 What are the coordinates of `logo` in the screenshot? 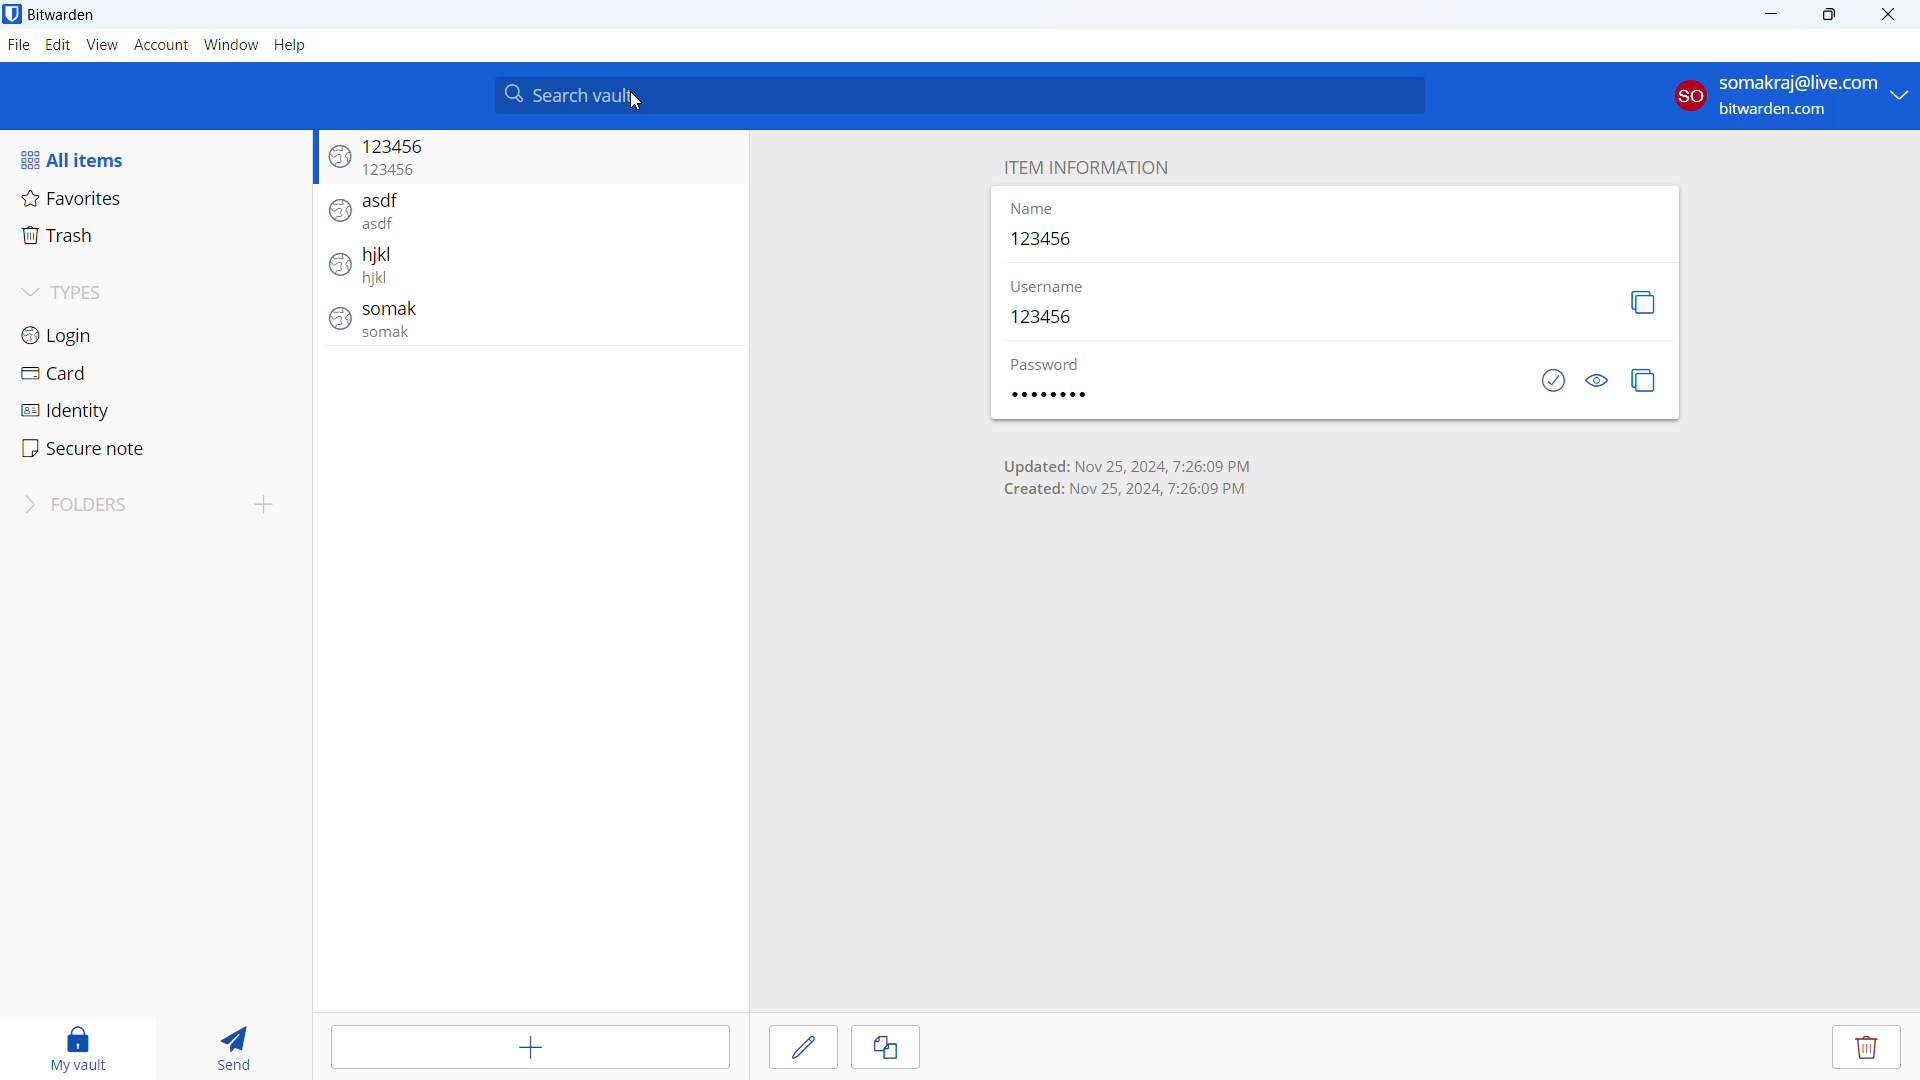 It's located at (12, 14).